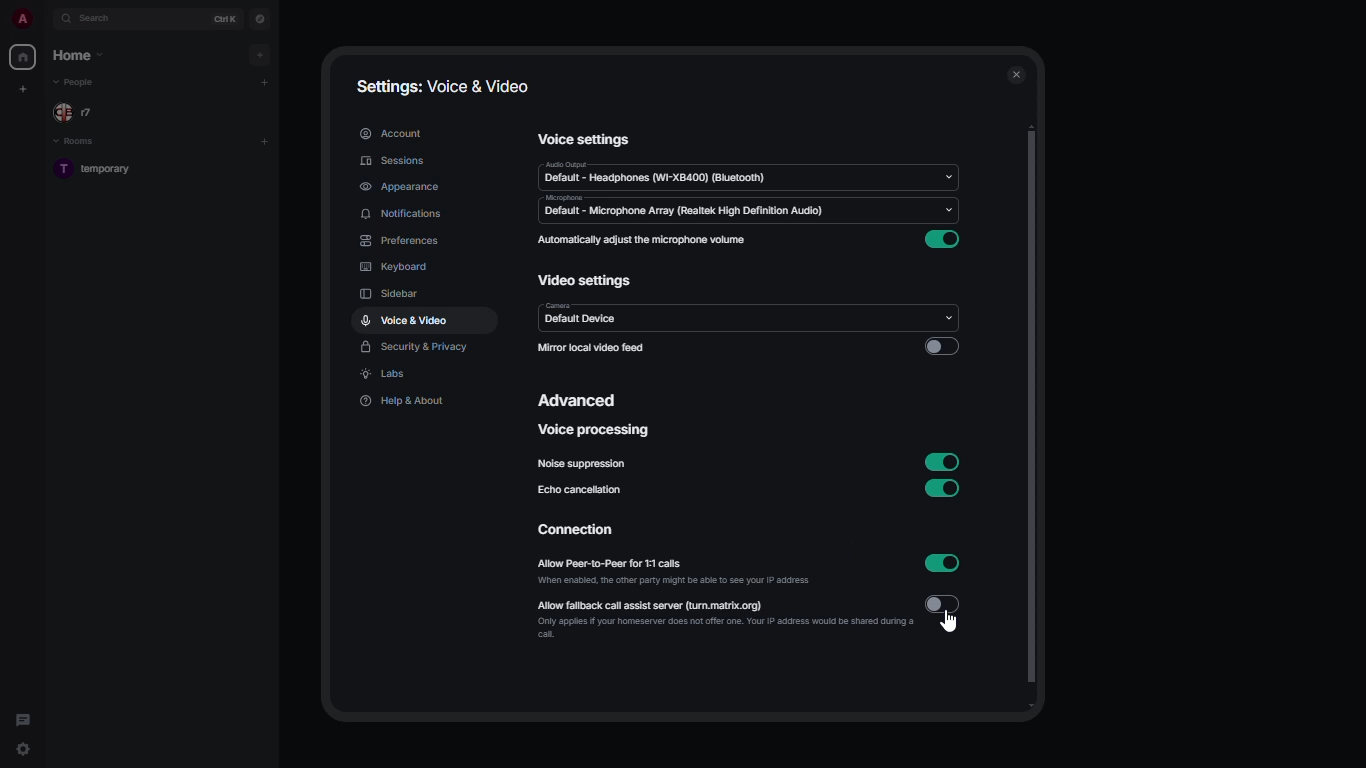 The image size is (1366, 768). I want to click on security & privacy, so click(414, 348).